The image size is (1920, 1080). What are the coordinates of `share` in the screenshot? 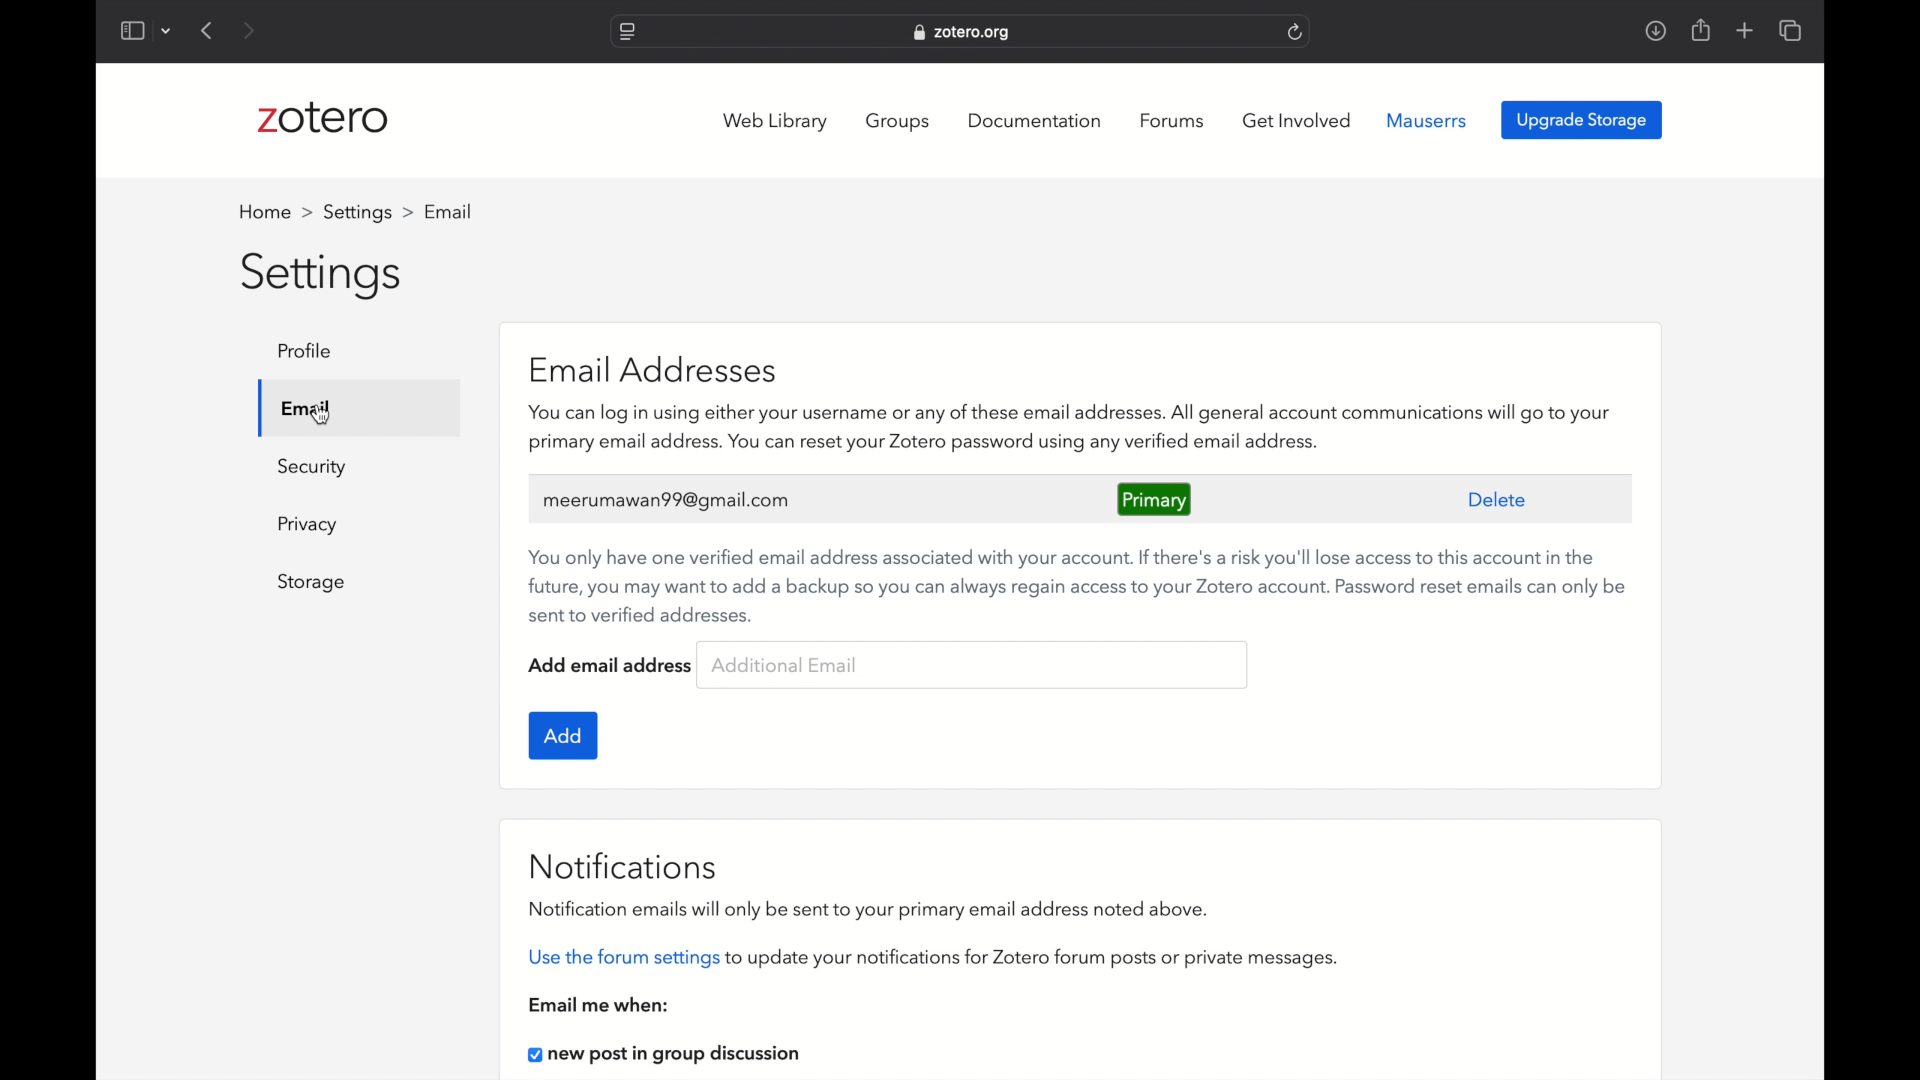 It's located at (1699, 29).